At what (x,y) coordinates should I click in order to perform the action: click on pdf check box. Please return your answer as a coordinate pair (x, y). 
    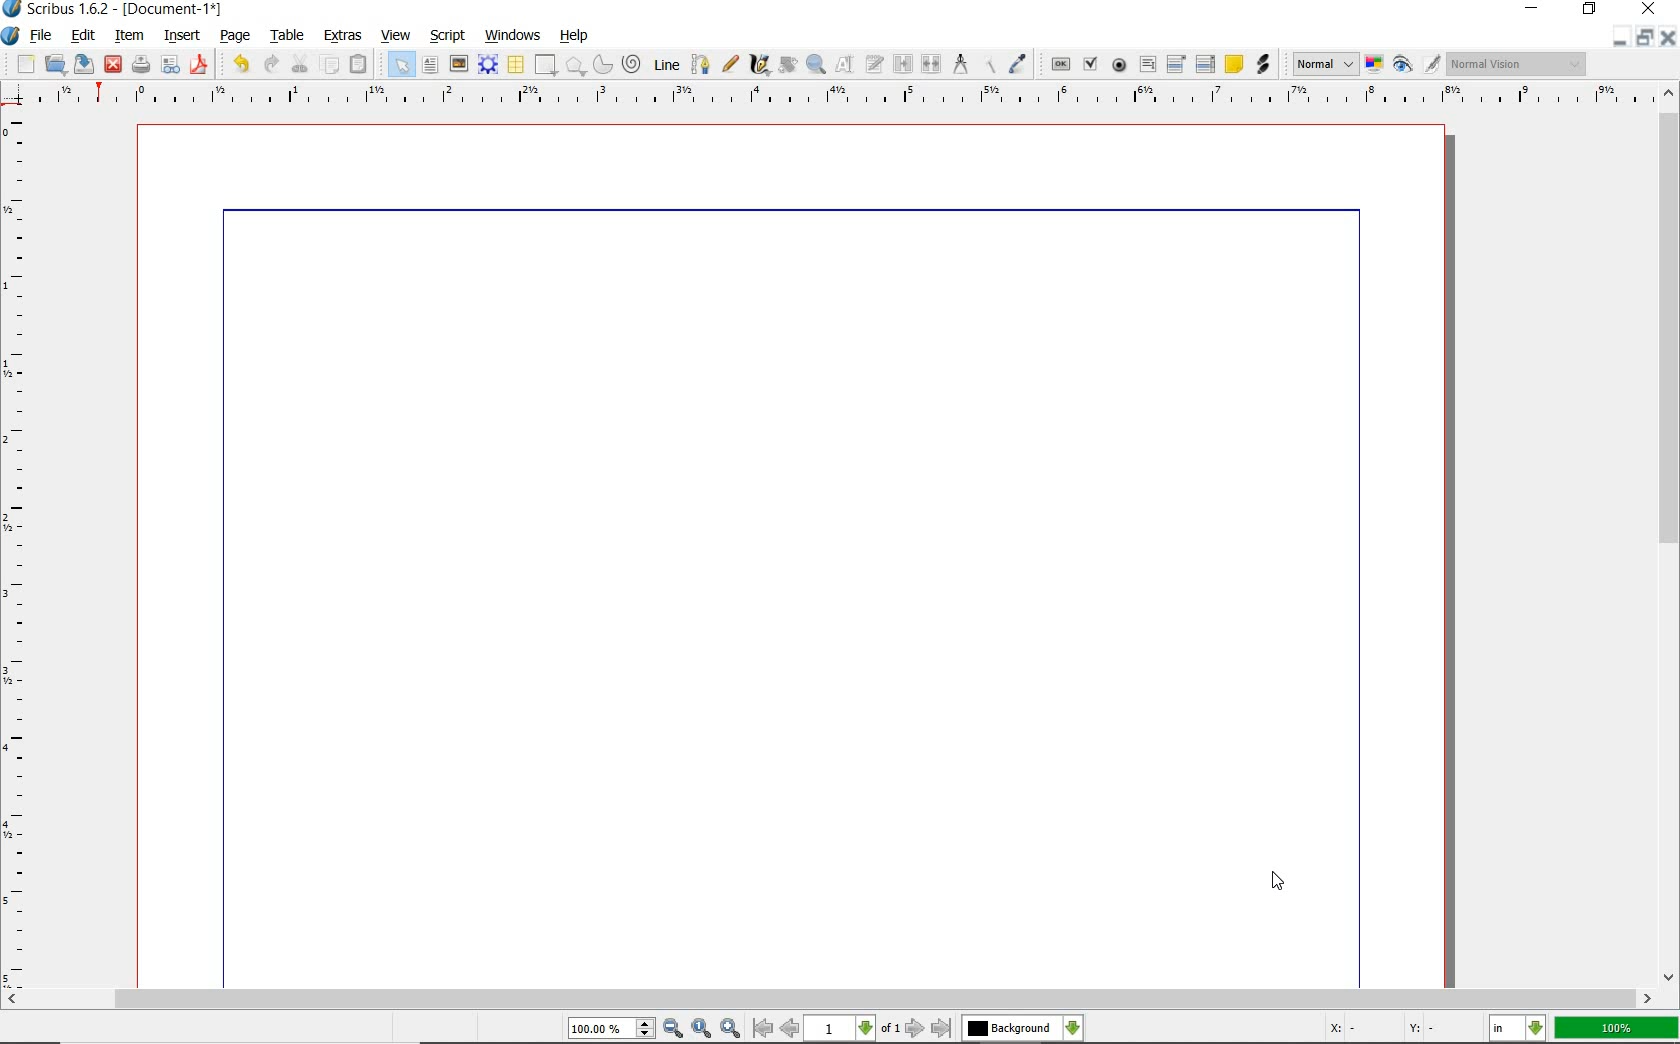
    Looking at the image, I should click on (1092, 63).